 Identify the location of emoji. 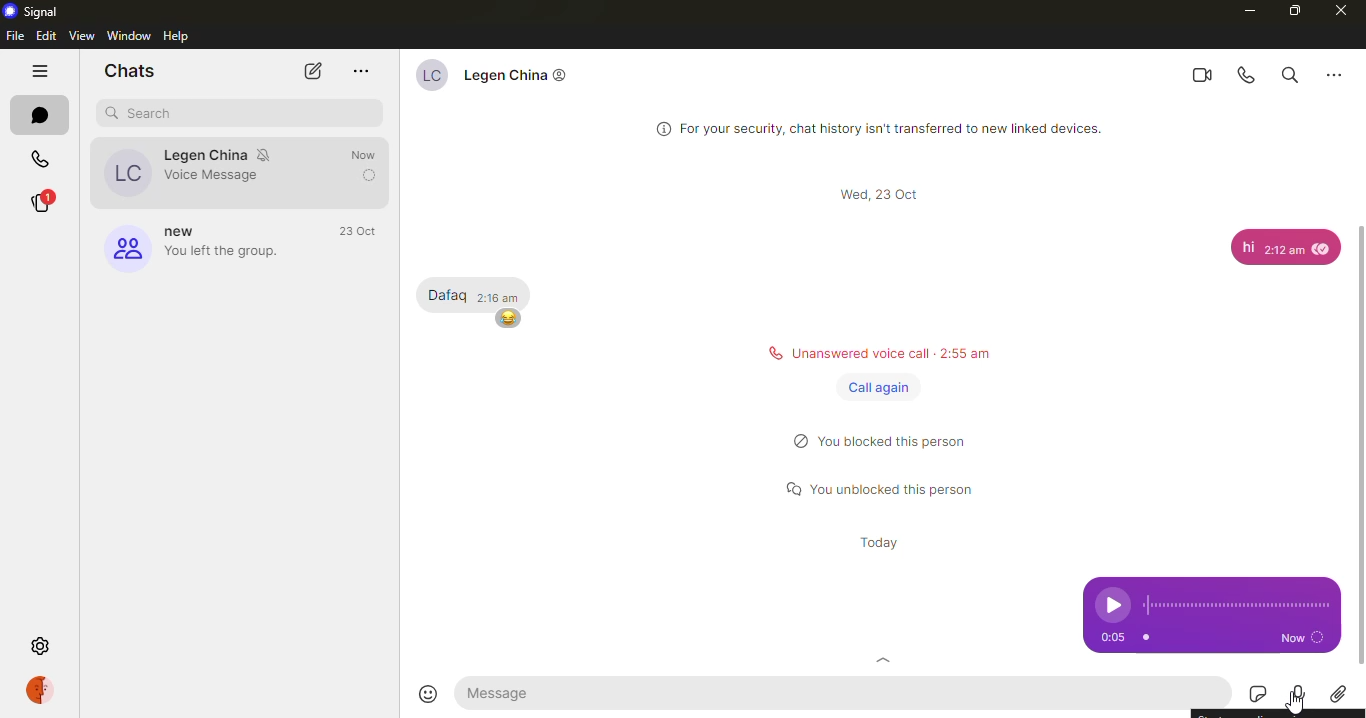
(432, 693).